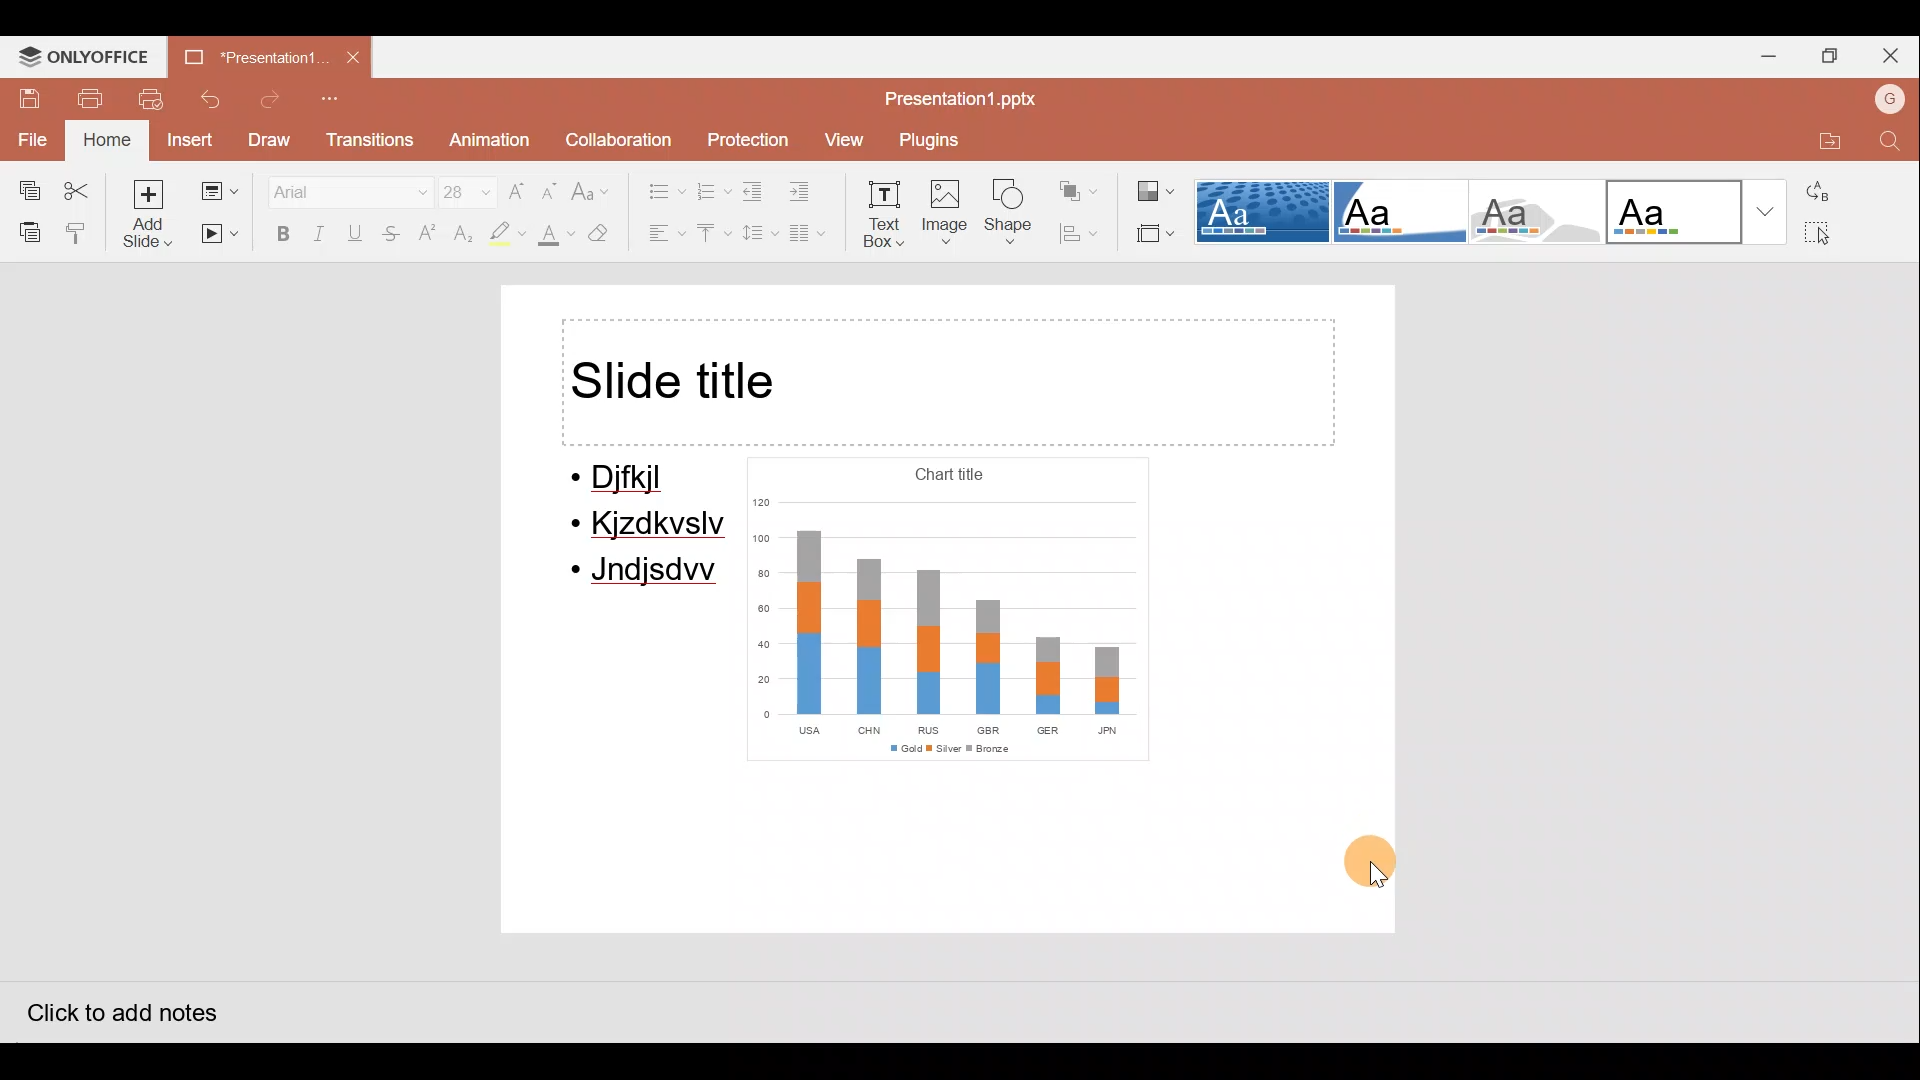 The image size is (1920, 1080). I want to click on Cut, so click(86, 189).